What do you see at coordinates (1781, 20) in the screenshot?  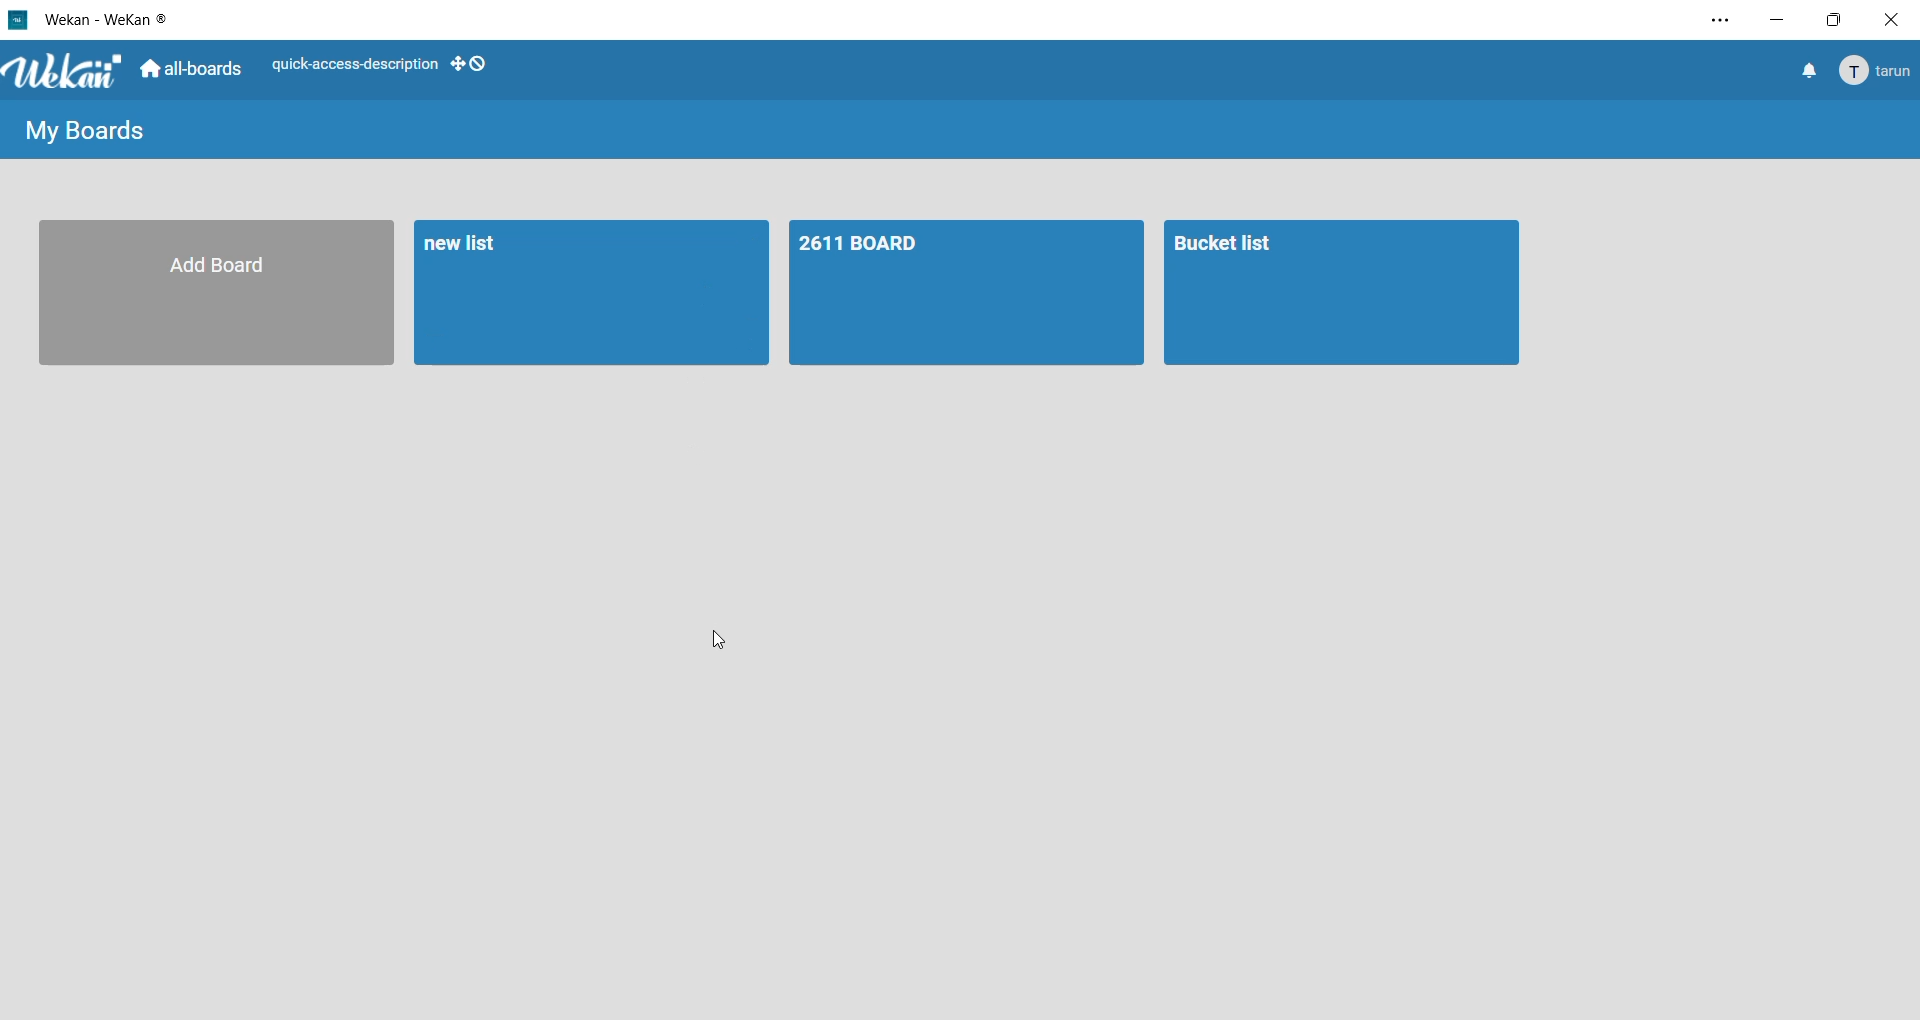 I see `minimize` at bounding box center [1781, 20].